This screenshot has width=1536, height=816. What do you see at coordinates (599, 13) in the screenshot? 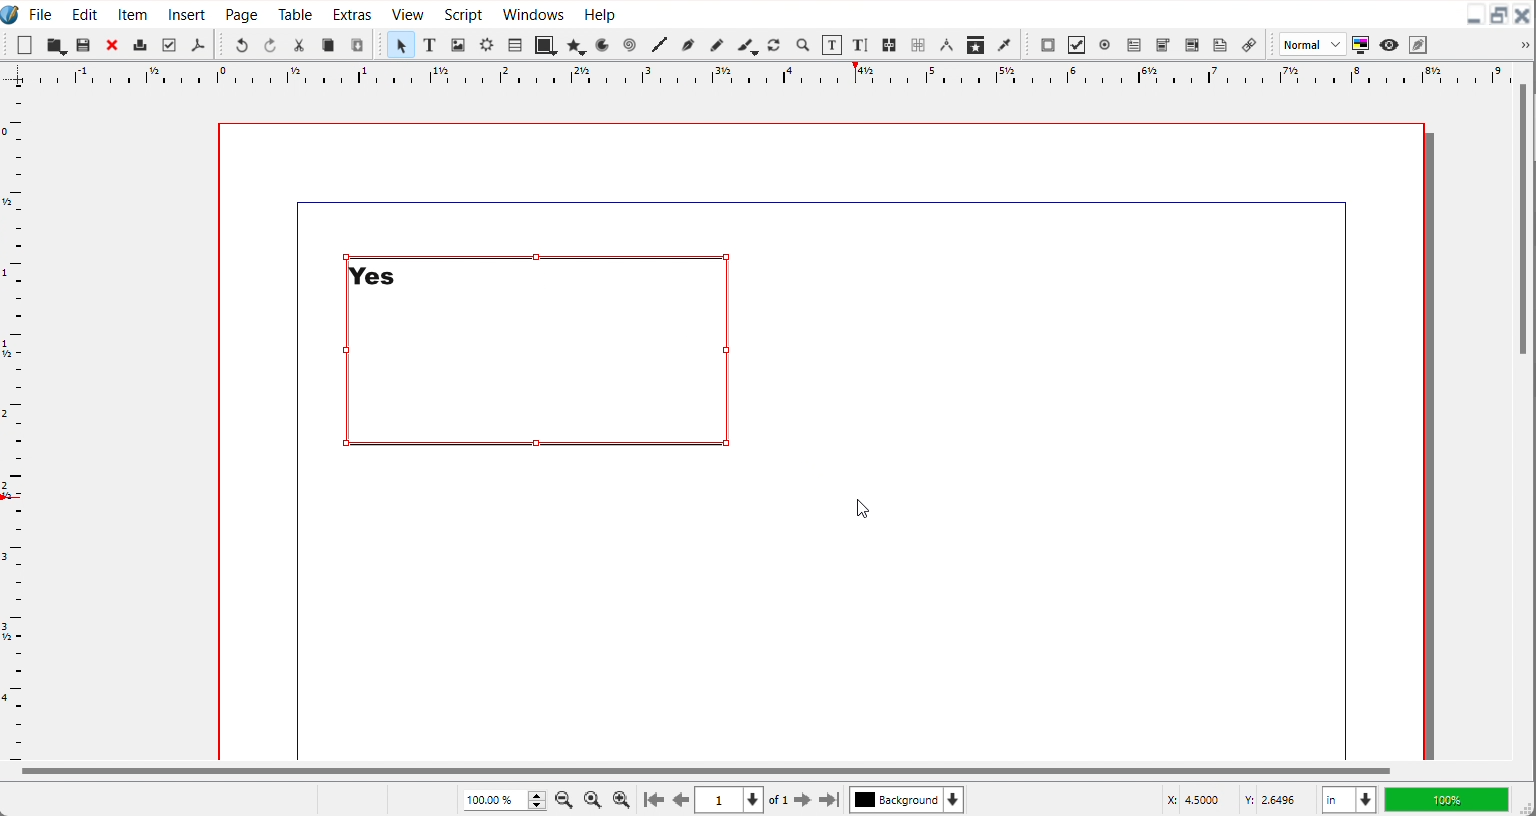
I see `Help` at bounding box center [599, 13].